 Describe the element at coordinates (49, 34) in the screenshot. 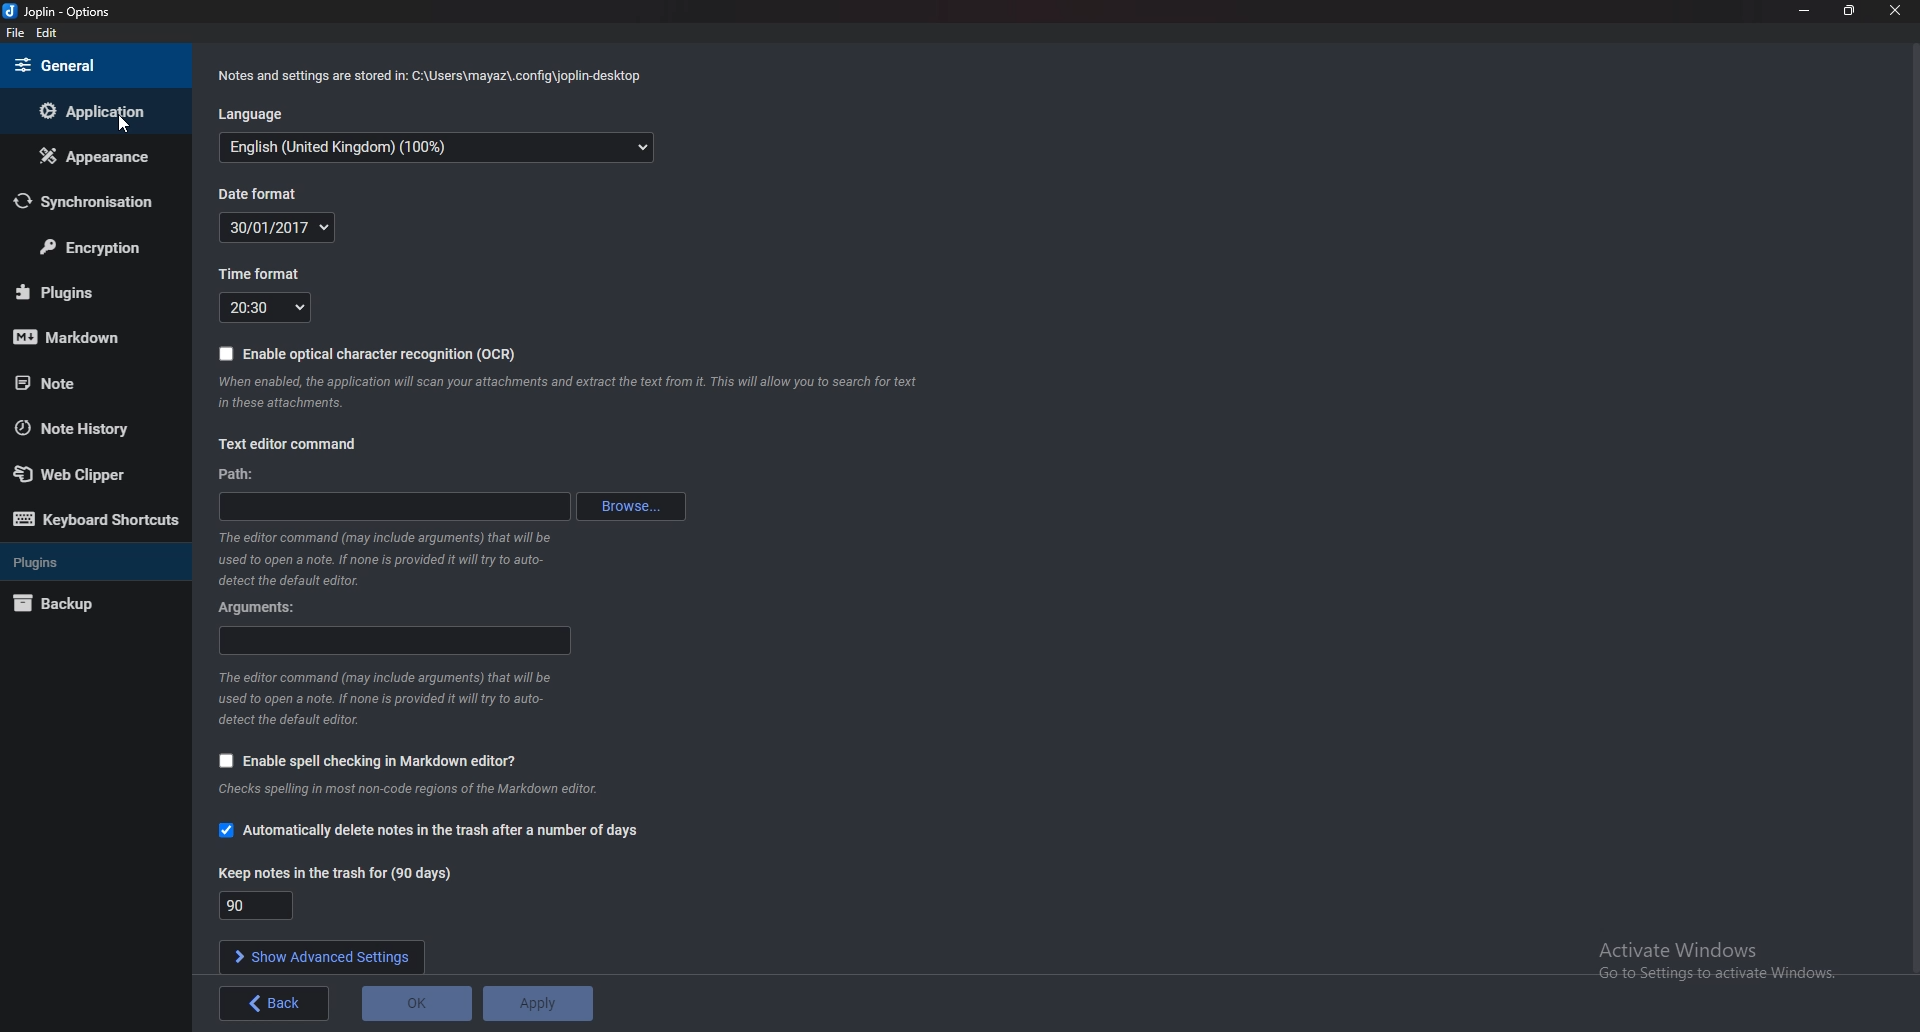

I see `Edit` at that location.